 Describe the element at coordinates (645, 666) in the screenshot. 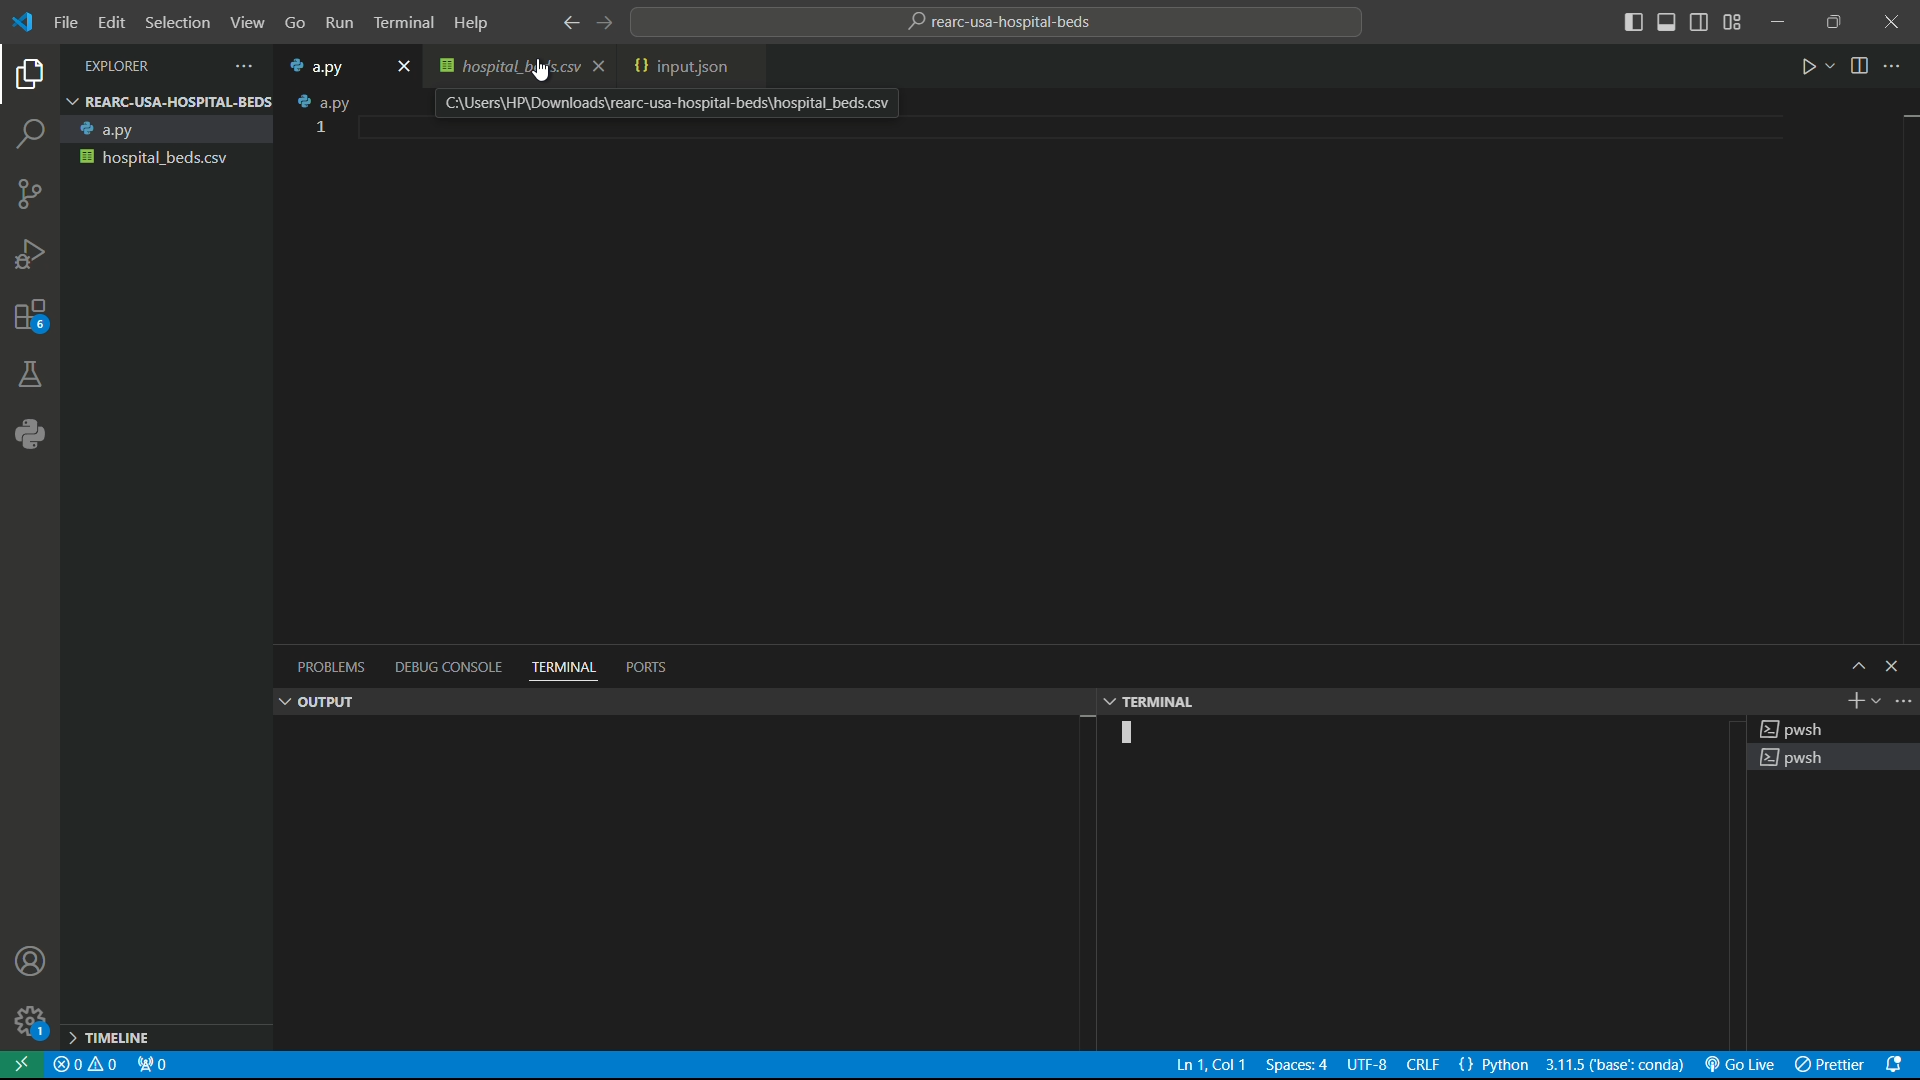

I see `ports tab` at that location.